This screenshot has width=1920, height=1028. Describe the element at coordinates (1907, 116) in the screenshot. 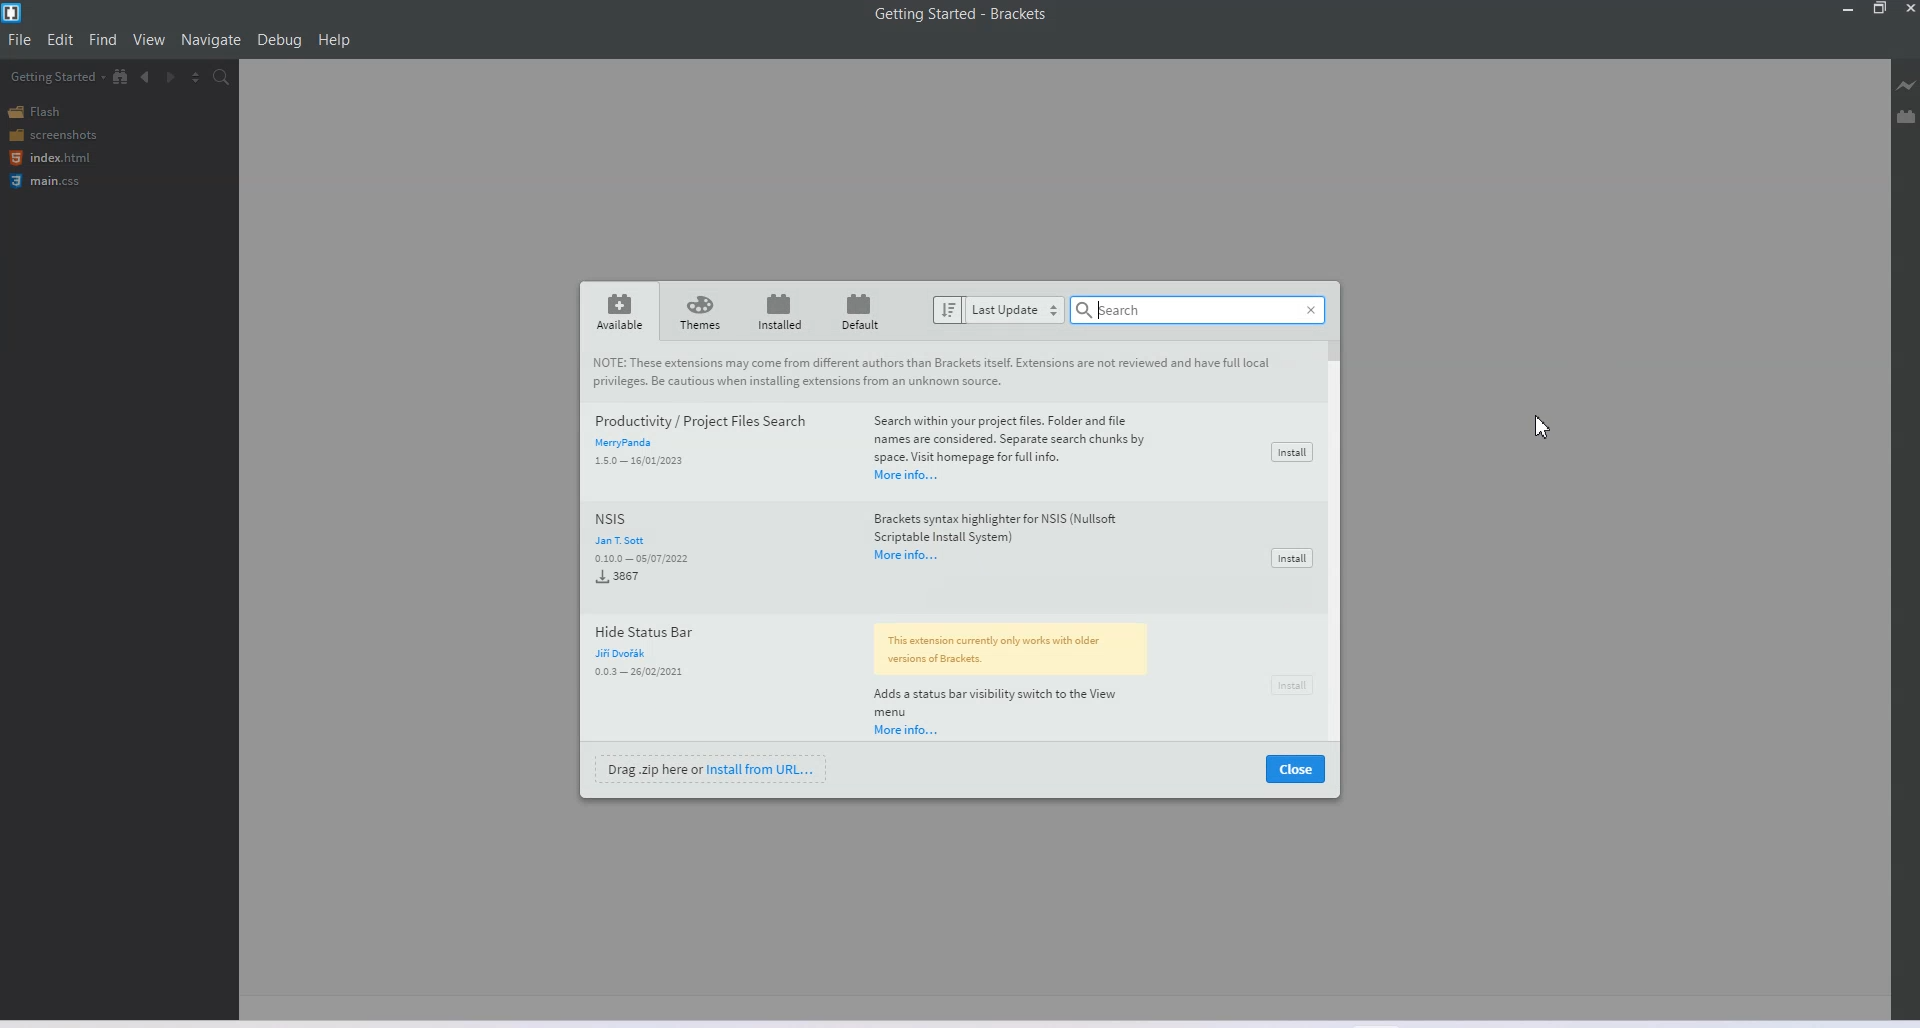

I see `Extension Manager` at that location.